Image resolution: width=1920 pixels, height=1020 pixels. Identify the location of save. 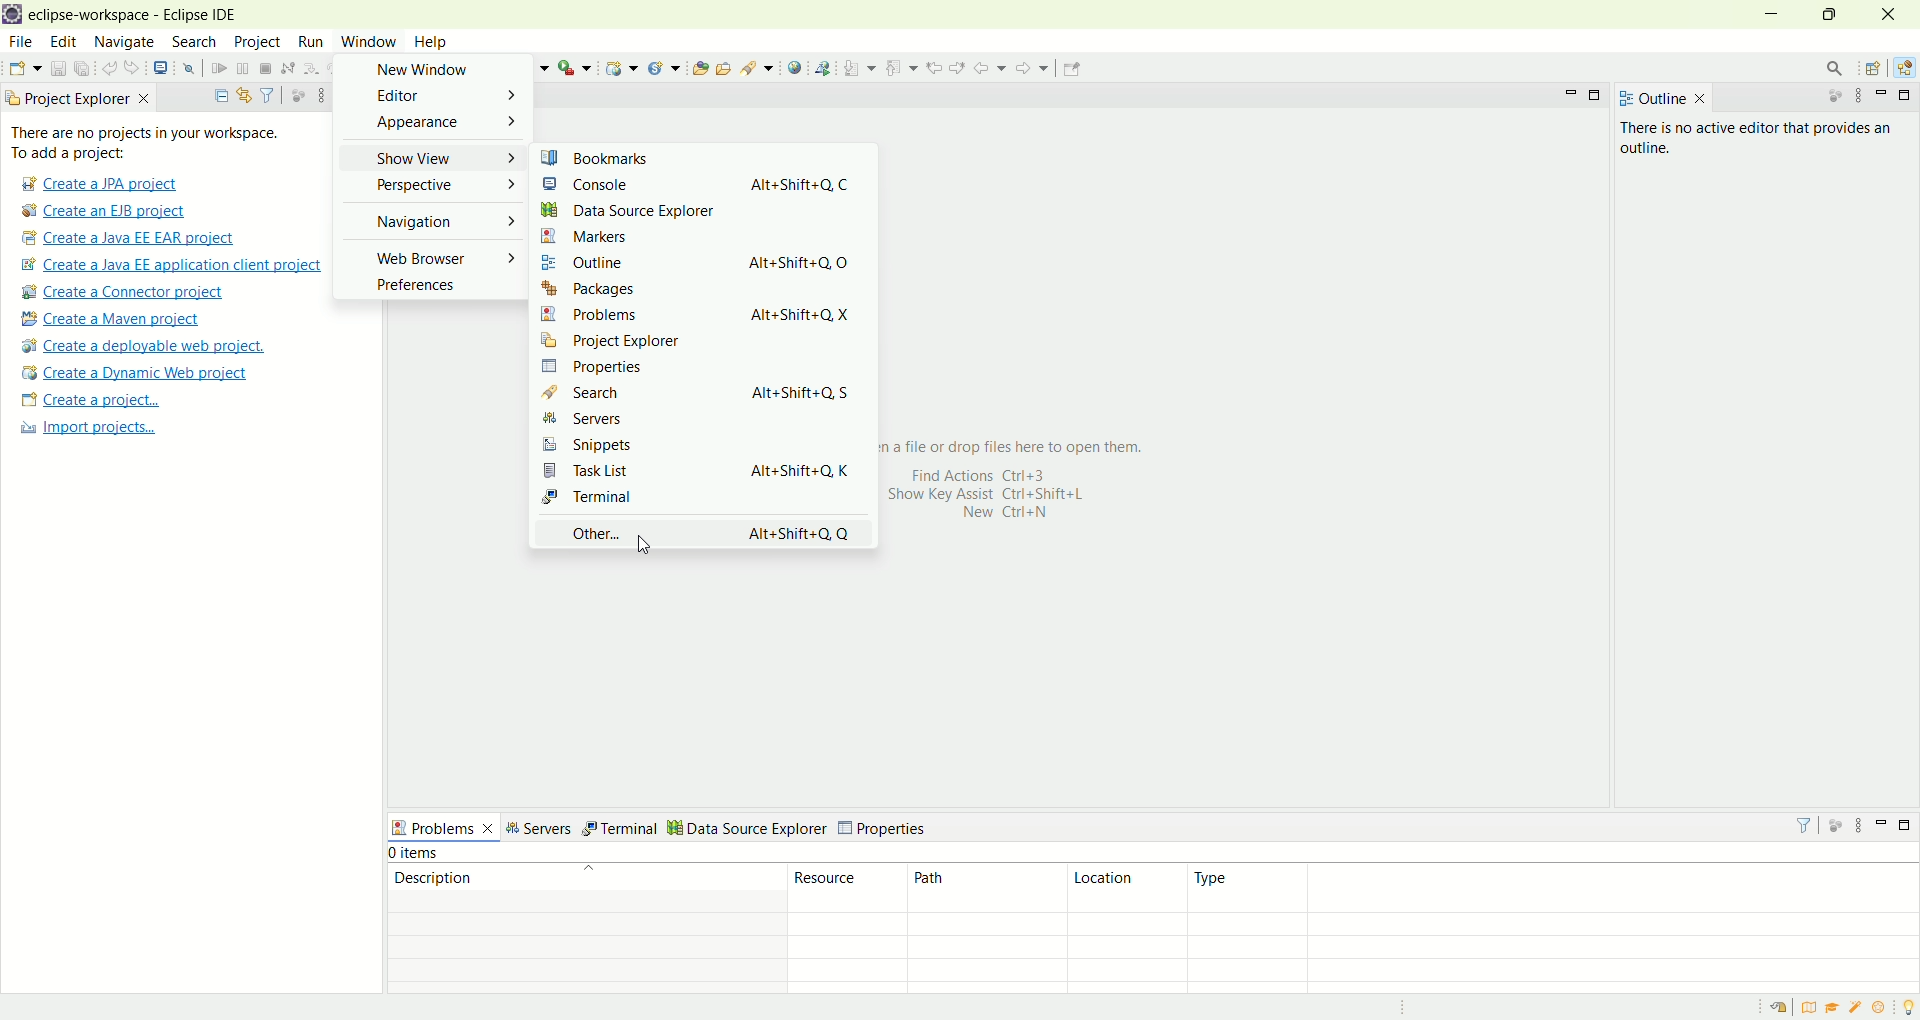
(57, 68).